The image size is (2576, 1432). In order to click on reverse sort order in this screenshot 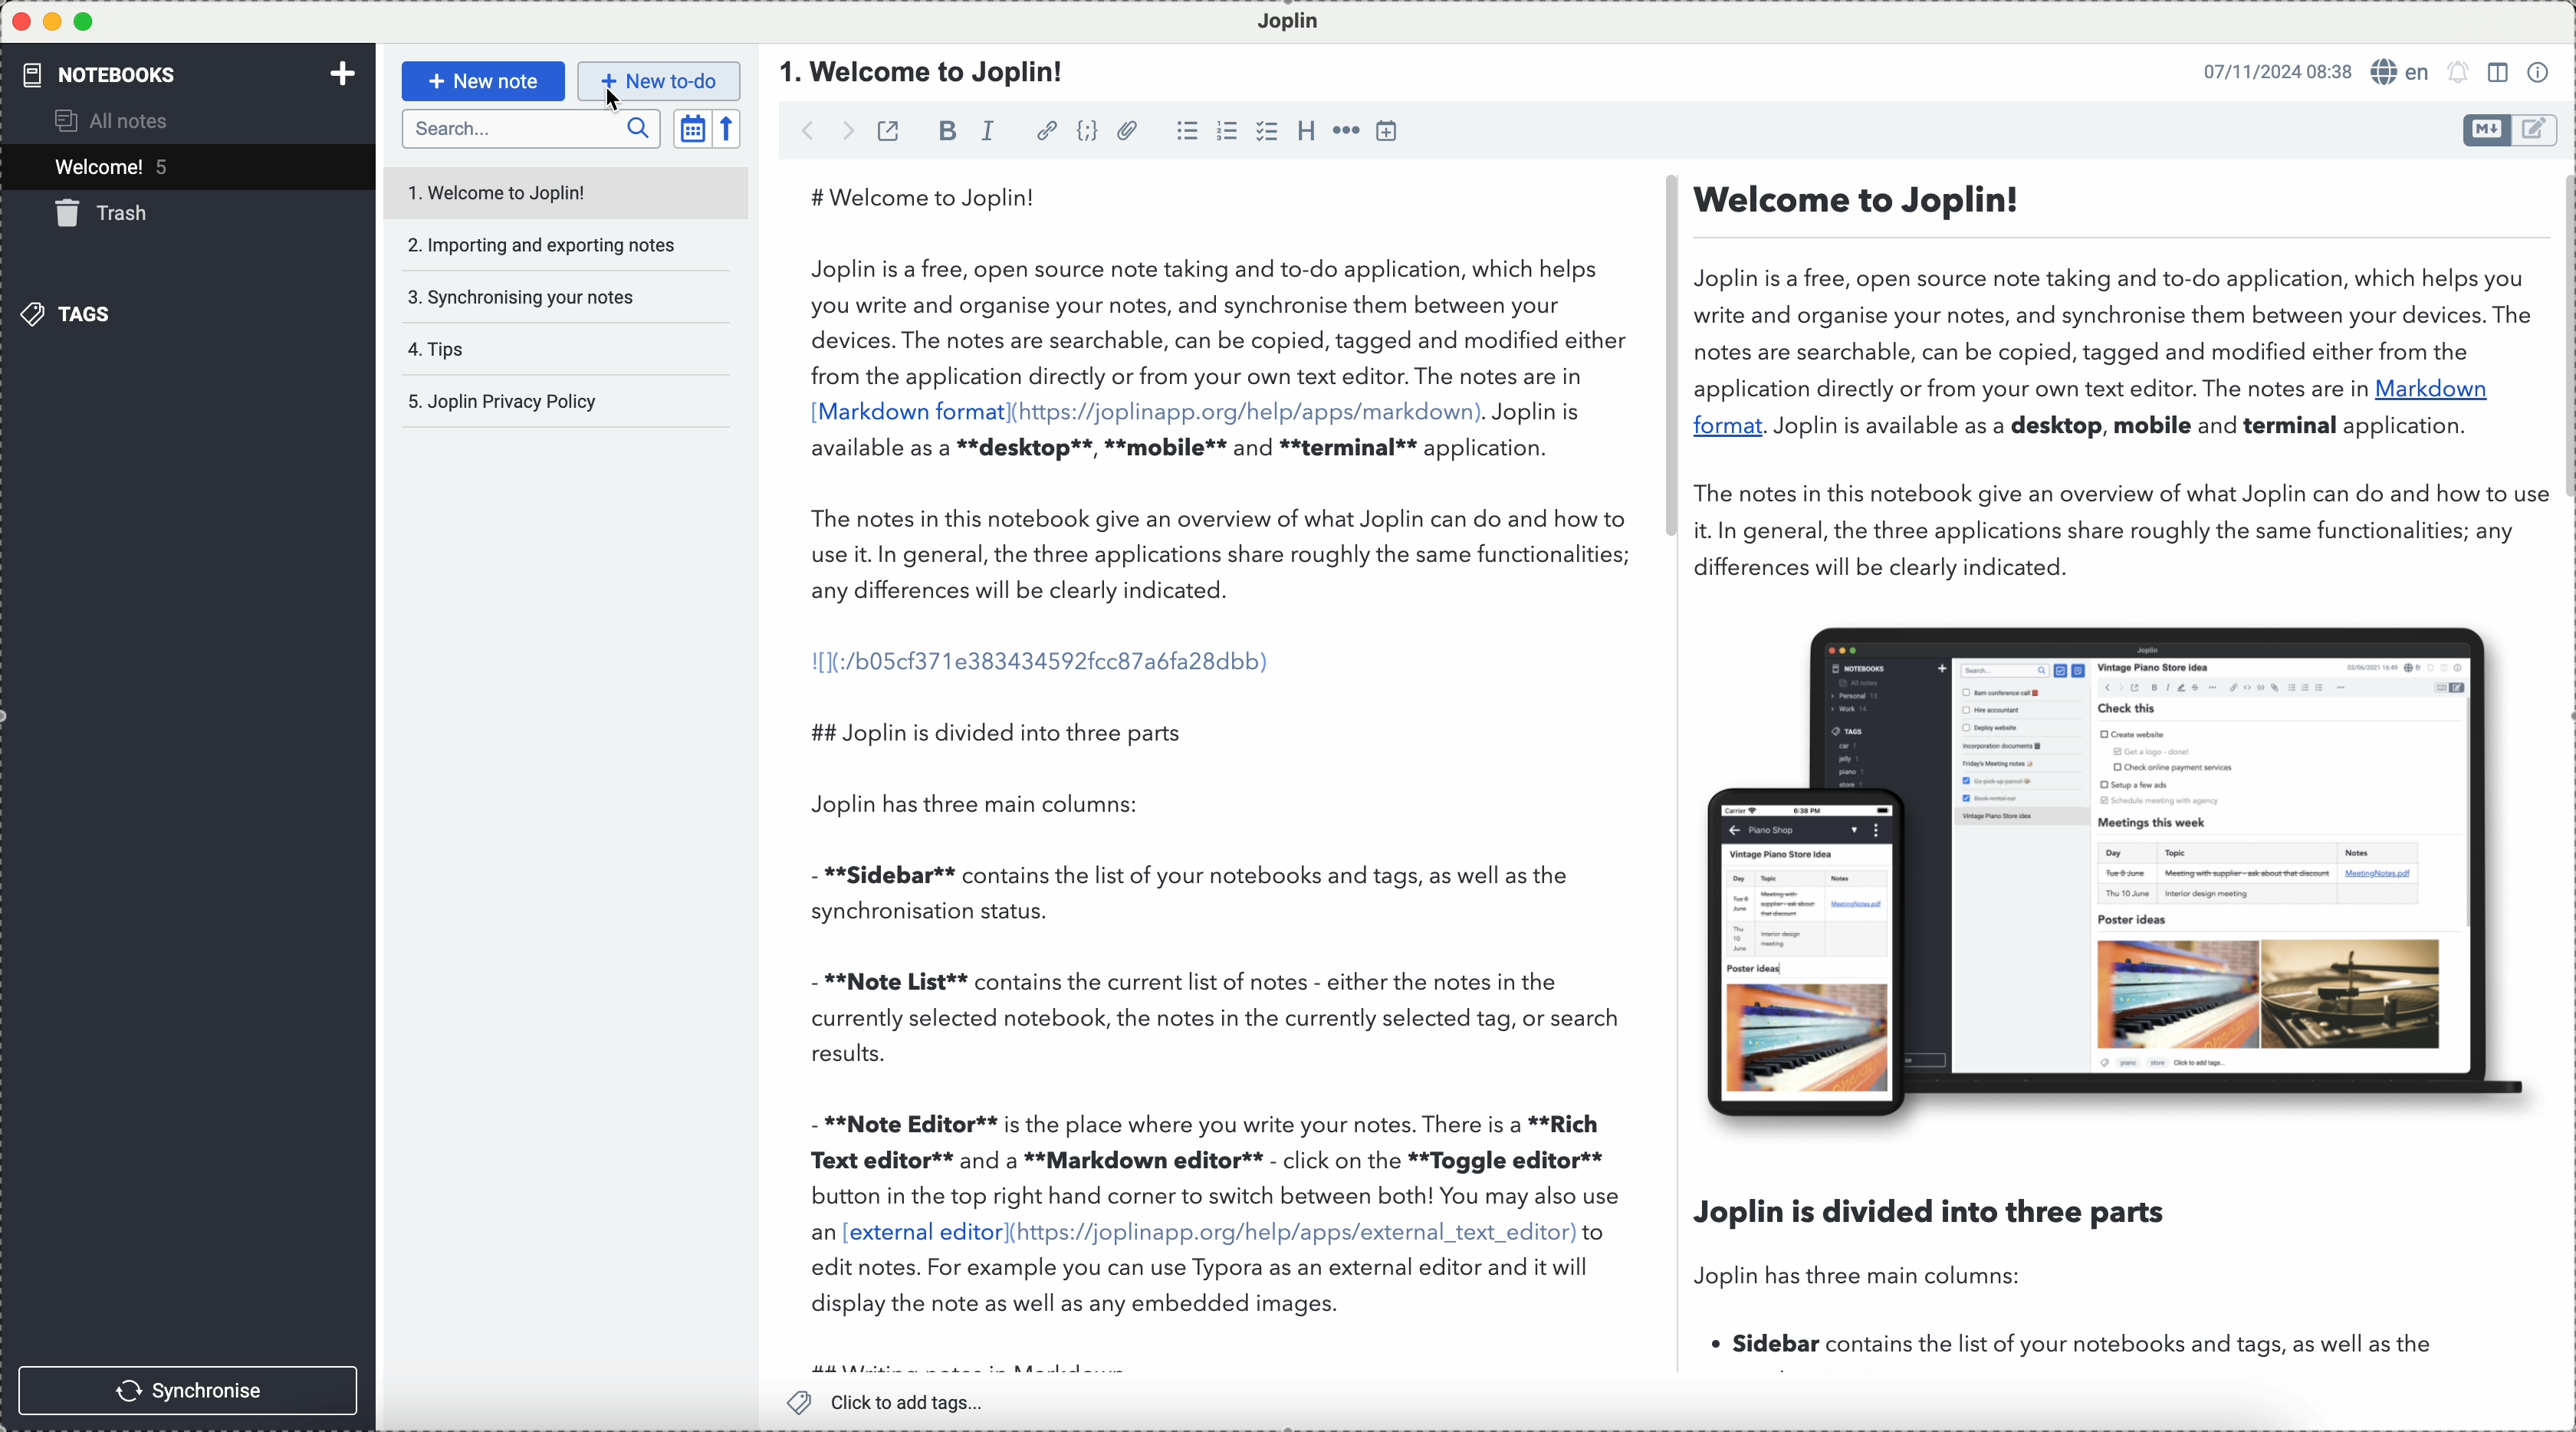, I will do `click(729, 129)`.